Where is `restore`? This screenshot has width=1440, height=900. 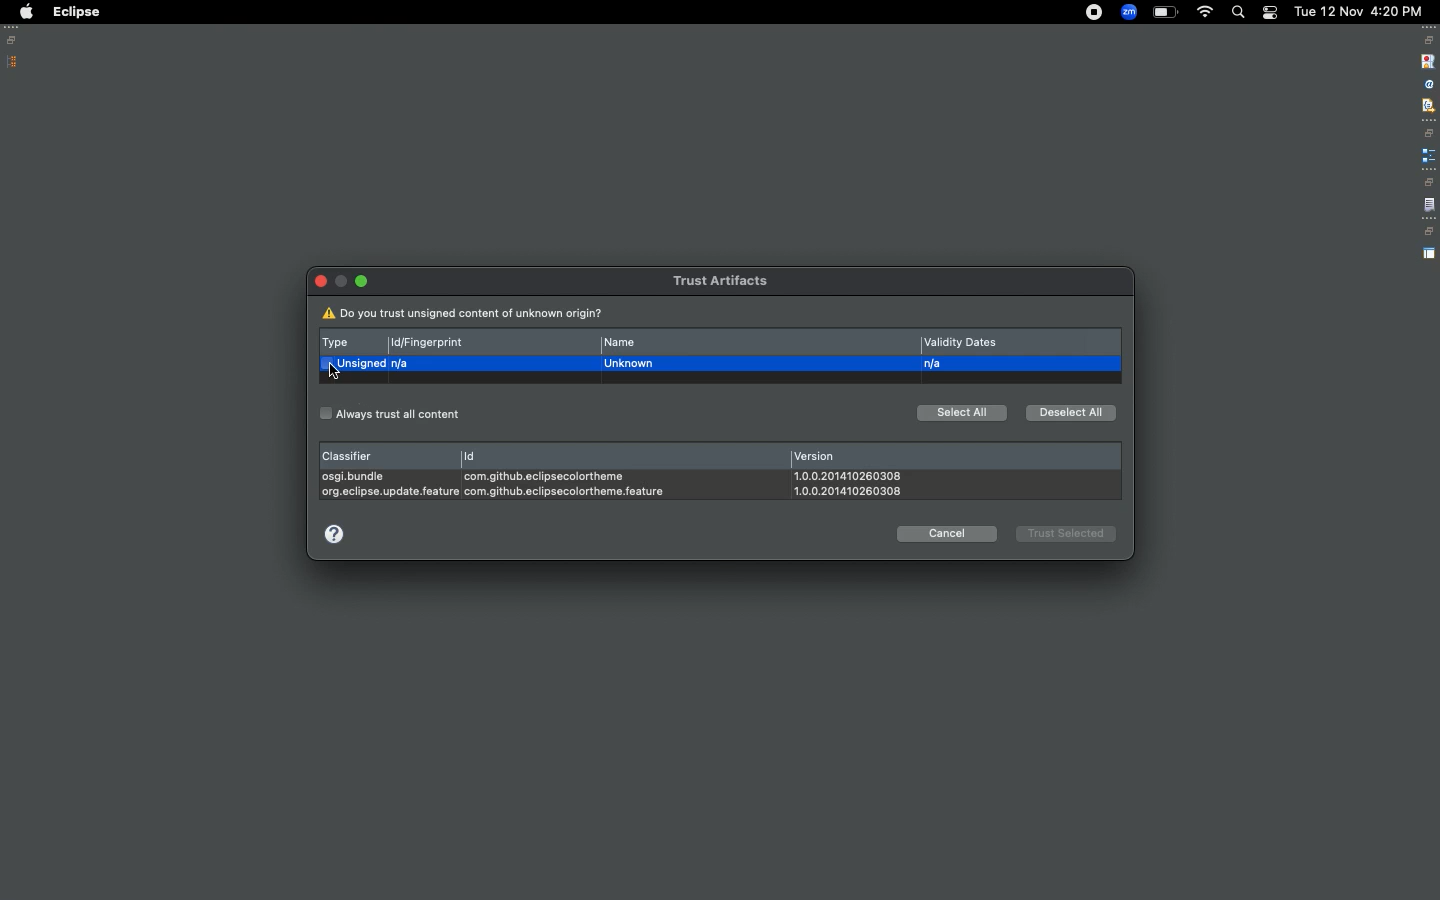
restore is located at coordinates (1430, 133).